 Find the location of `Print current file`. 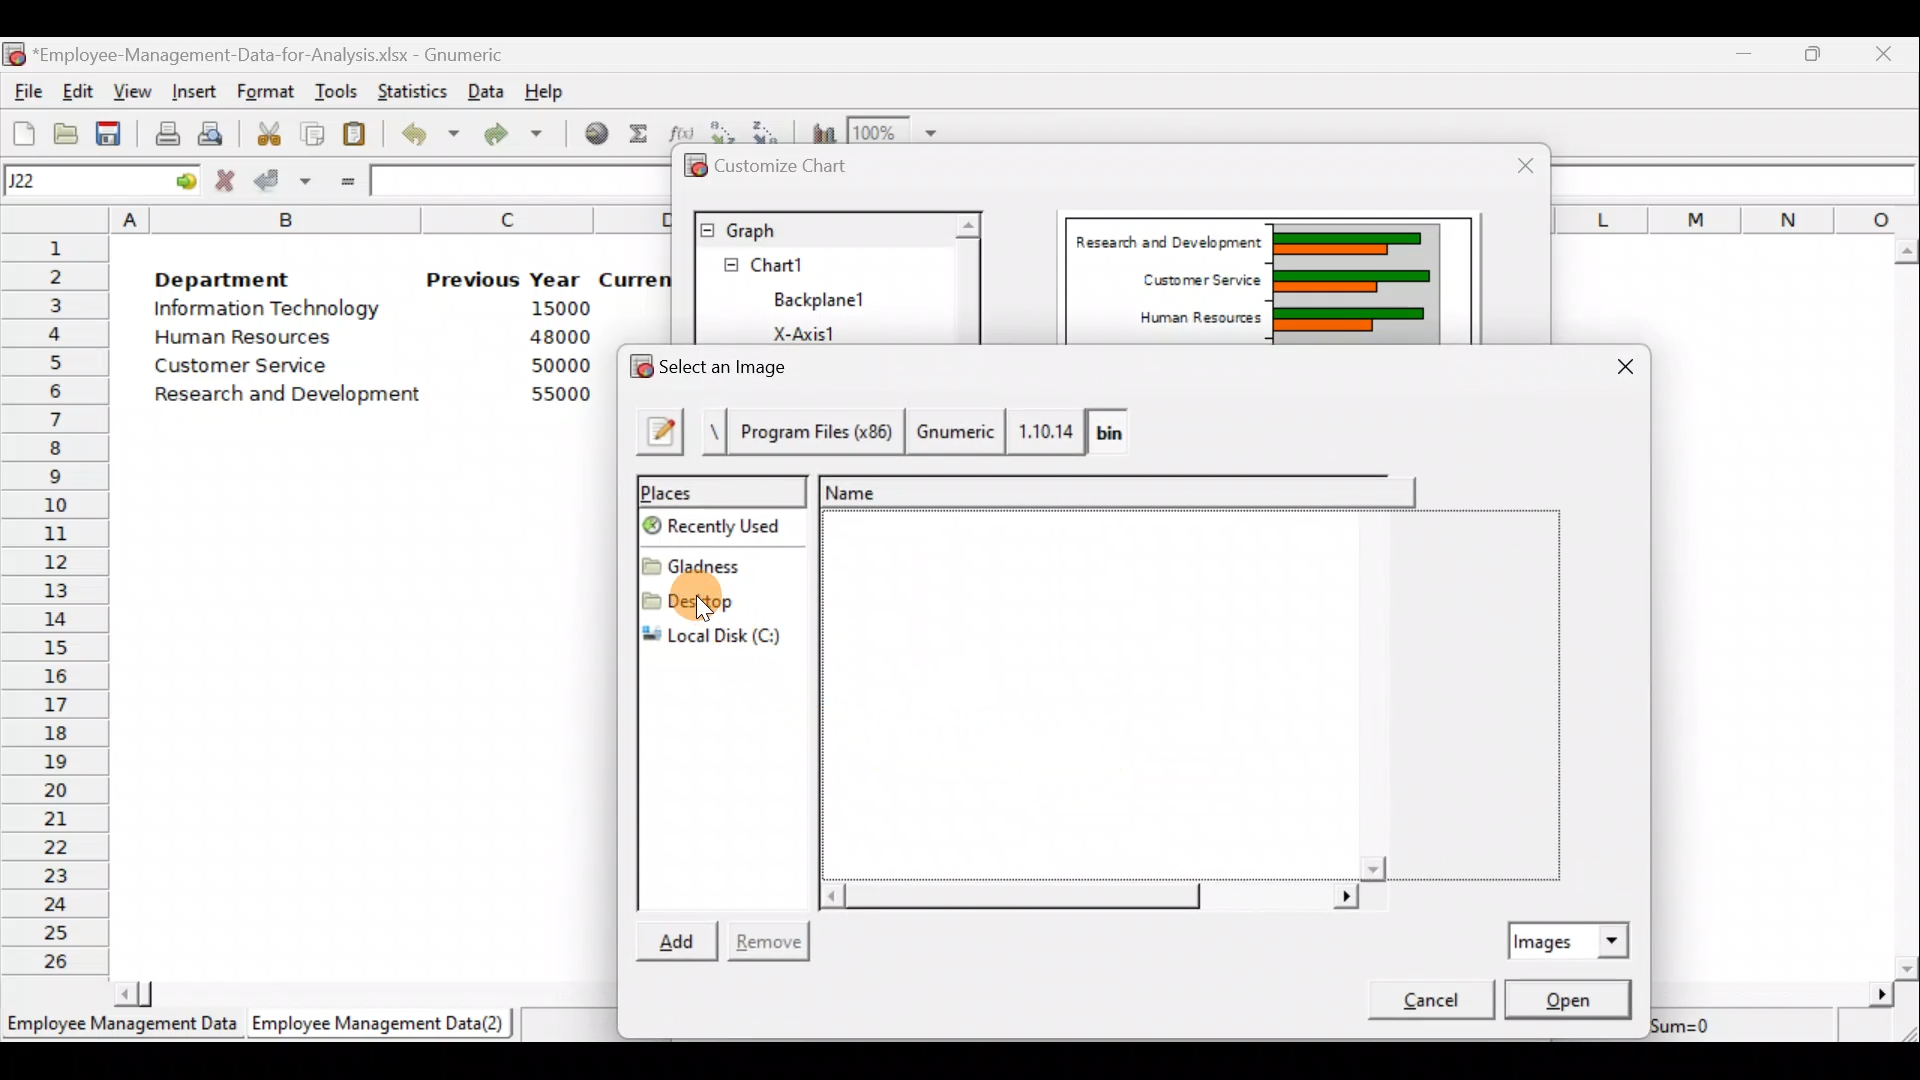

Print current file is located at coordinates (164, 130).